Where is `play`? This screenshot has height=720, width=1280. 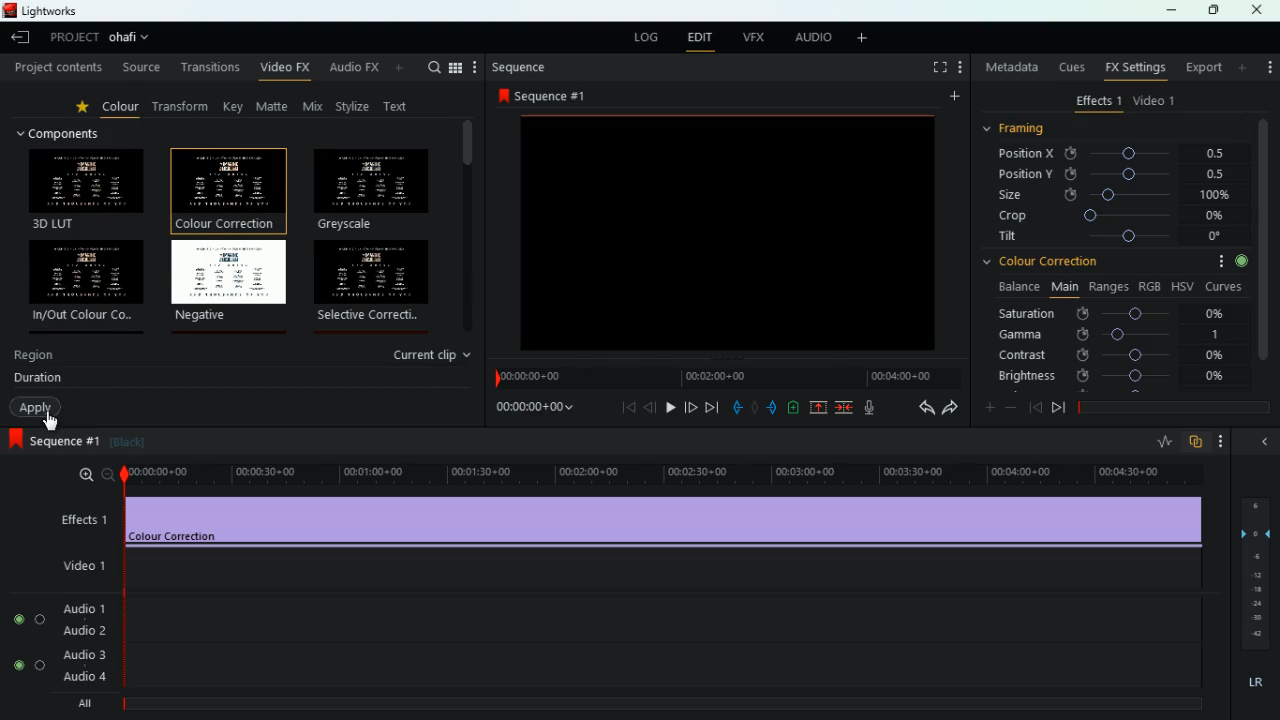 play is located at coordinates (670, 407).